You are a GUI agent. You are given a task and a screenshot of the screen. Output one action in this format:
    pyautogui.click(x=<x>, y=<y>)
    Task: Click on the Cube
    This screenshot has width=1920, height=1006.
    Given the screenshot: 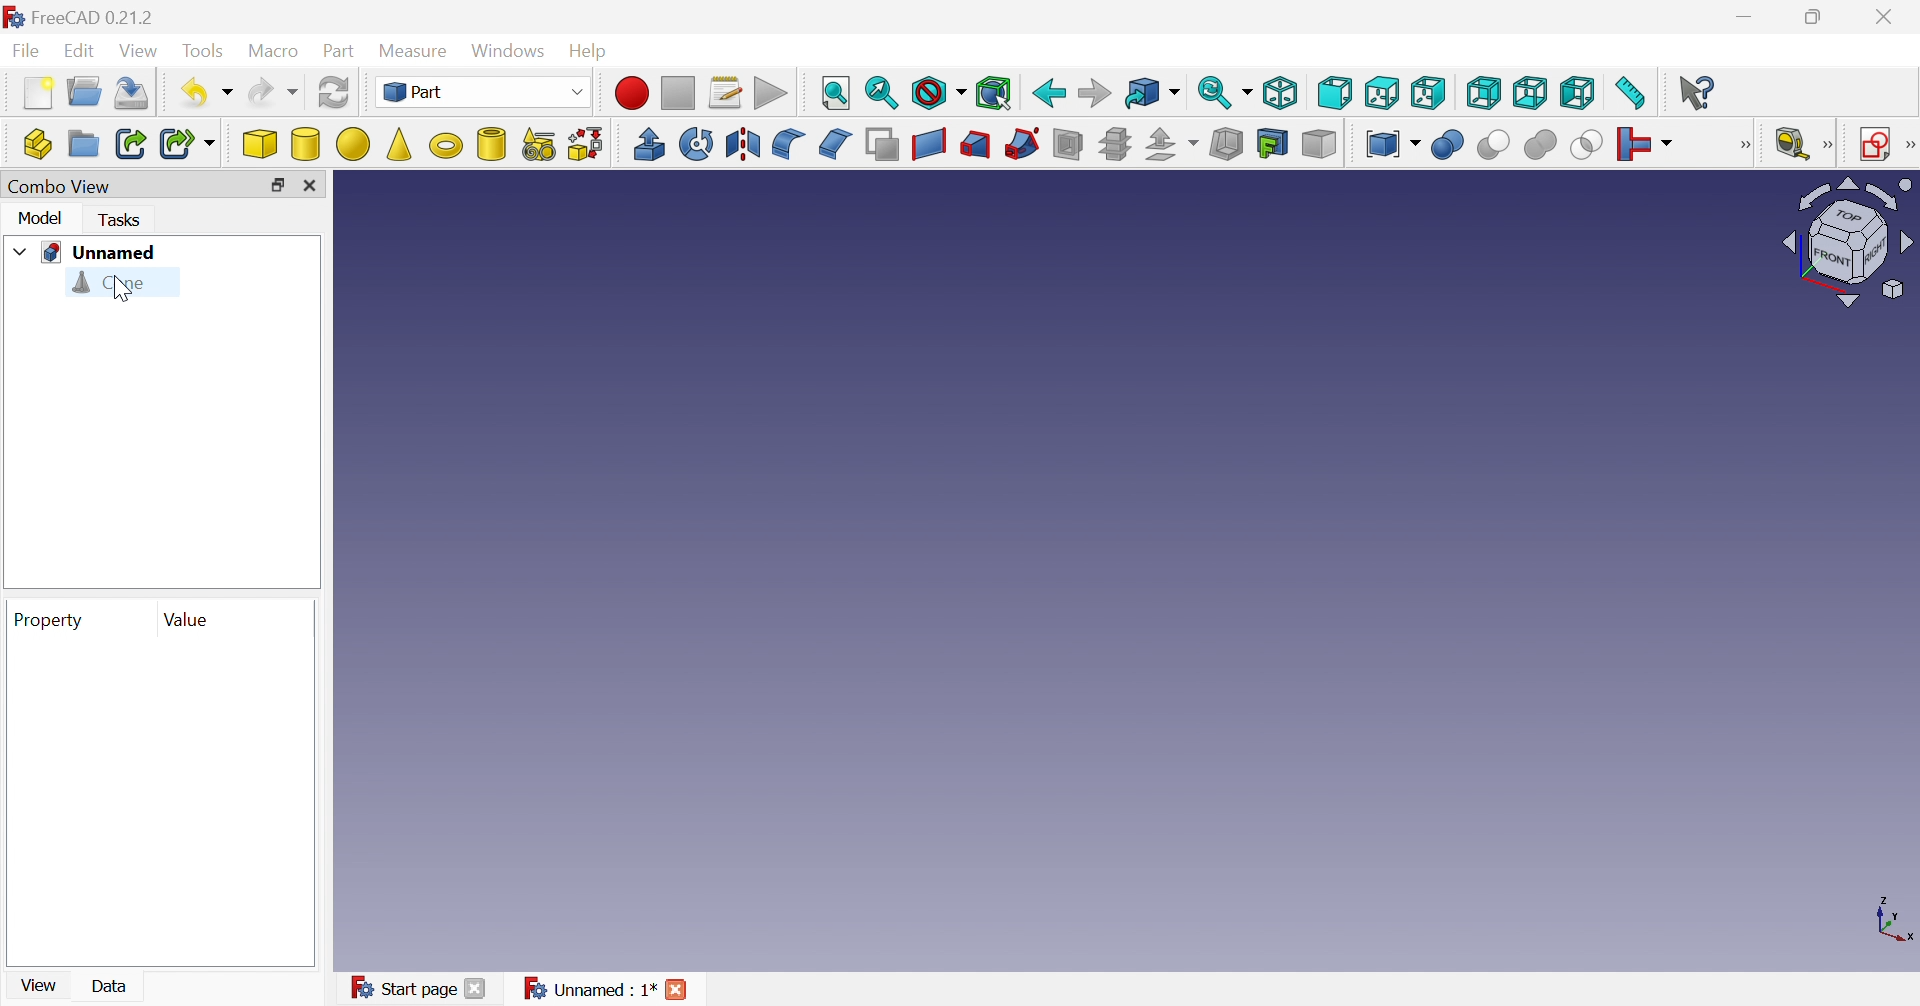 What is the action you would take?
    pyautogui.click(x=261, y=145)
    